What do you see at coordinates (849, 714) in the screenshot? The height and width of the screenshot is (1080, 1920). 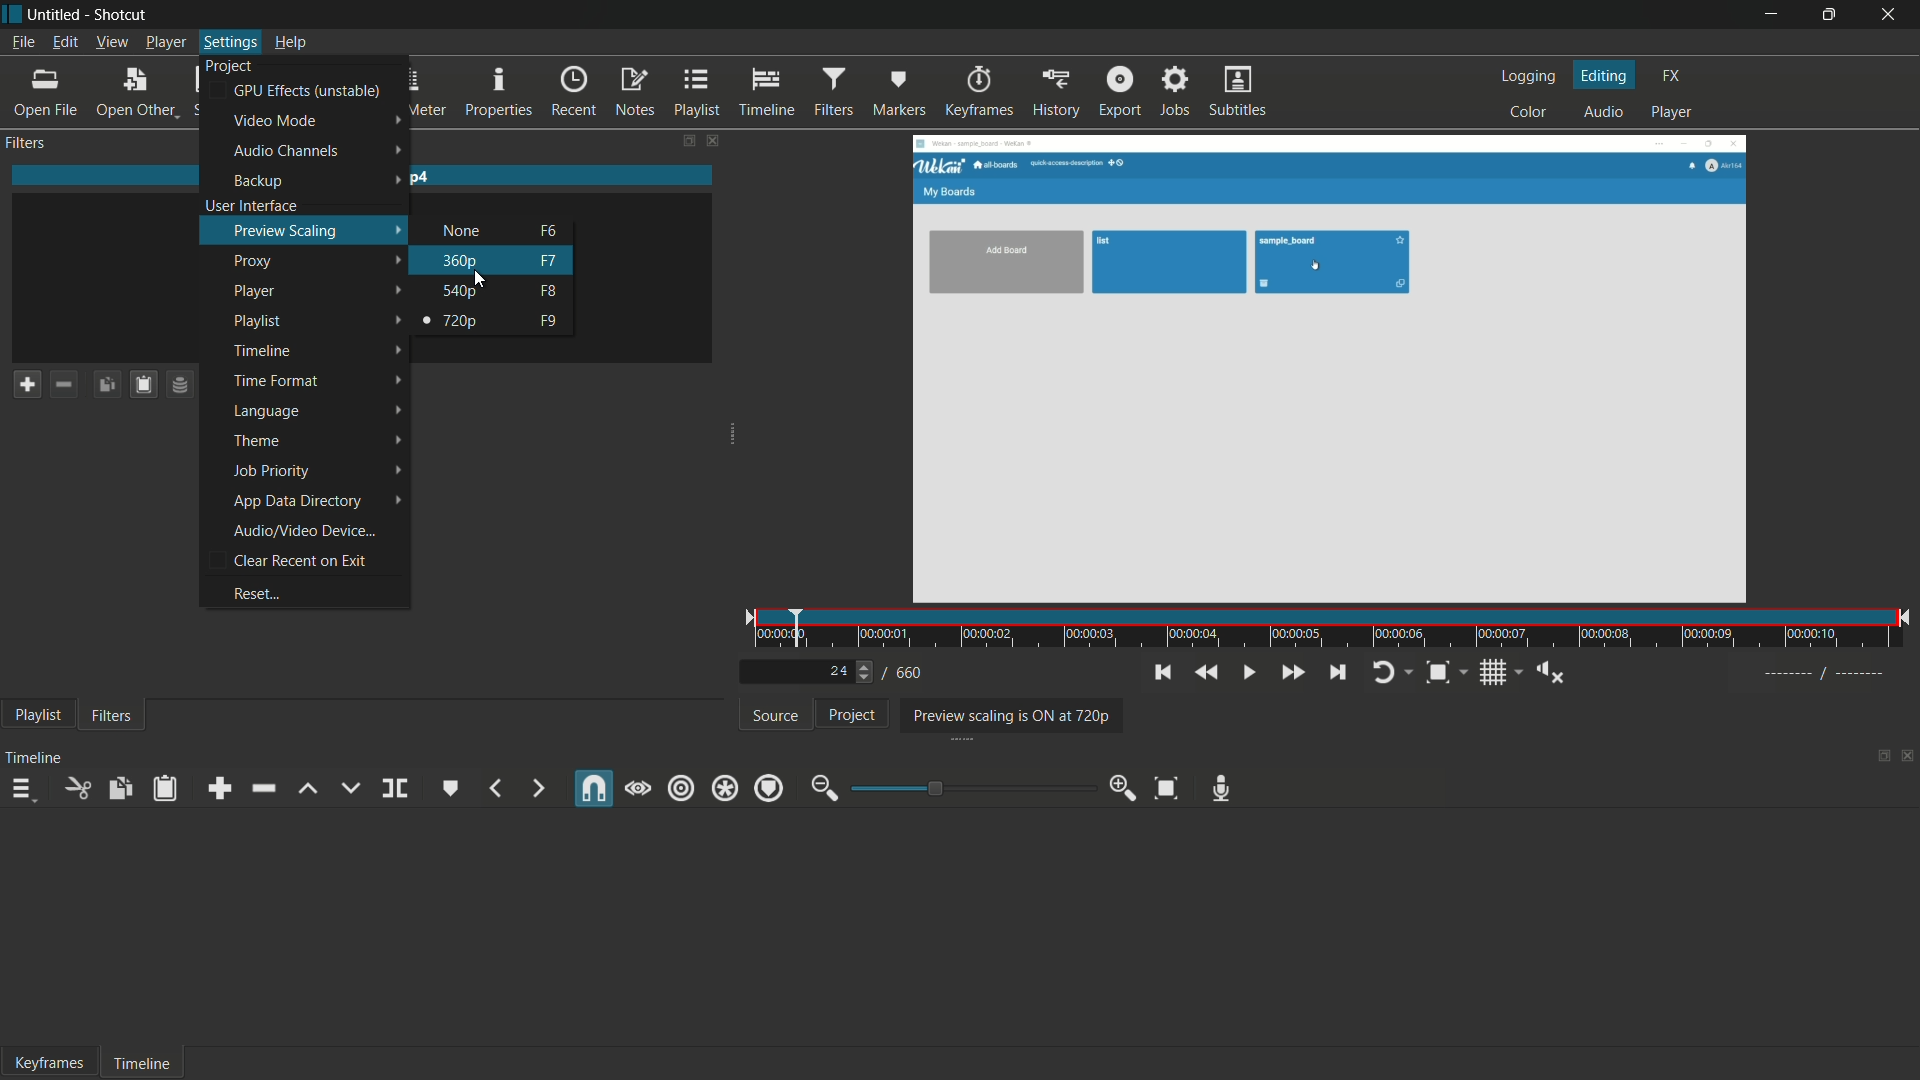 I see `project` at bounding box center [849, 714].